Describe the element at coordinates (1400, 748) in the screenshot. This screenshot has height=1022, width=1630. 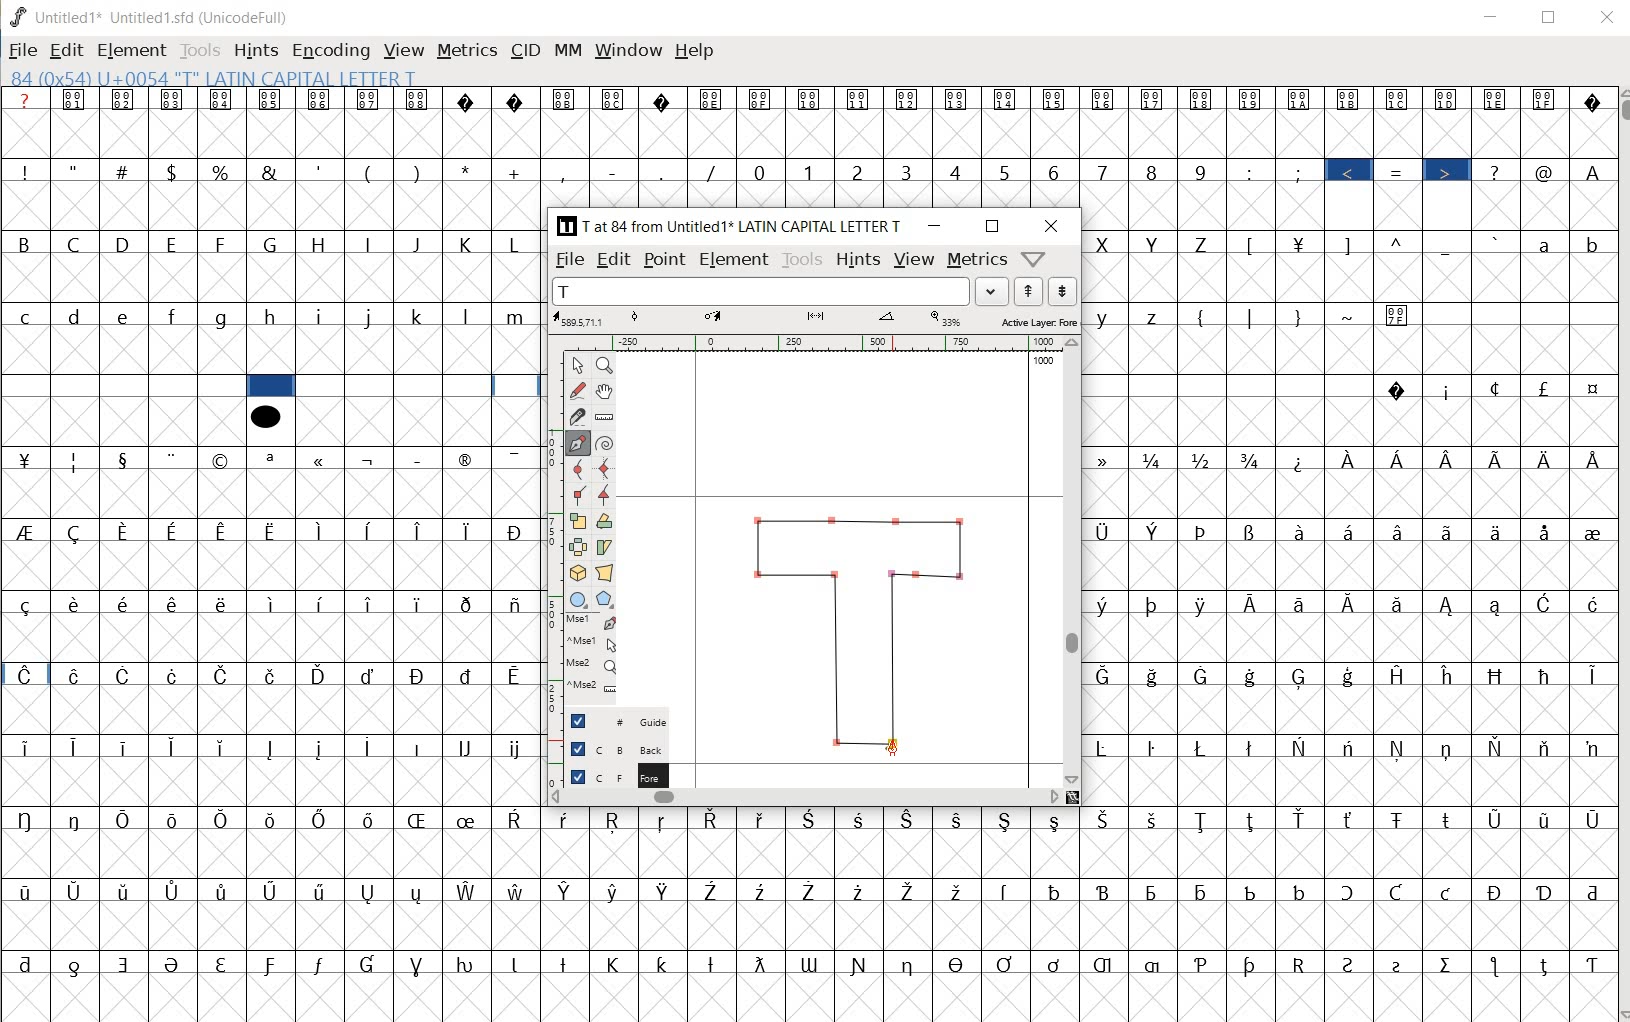
I see `Symbol` at that location.